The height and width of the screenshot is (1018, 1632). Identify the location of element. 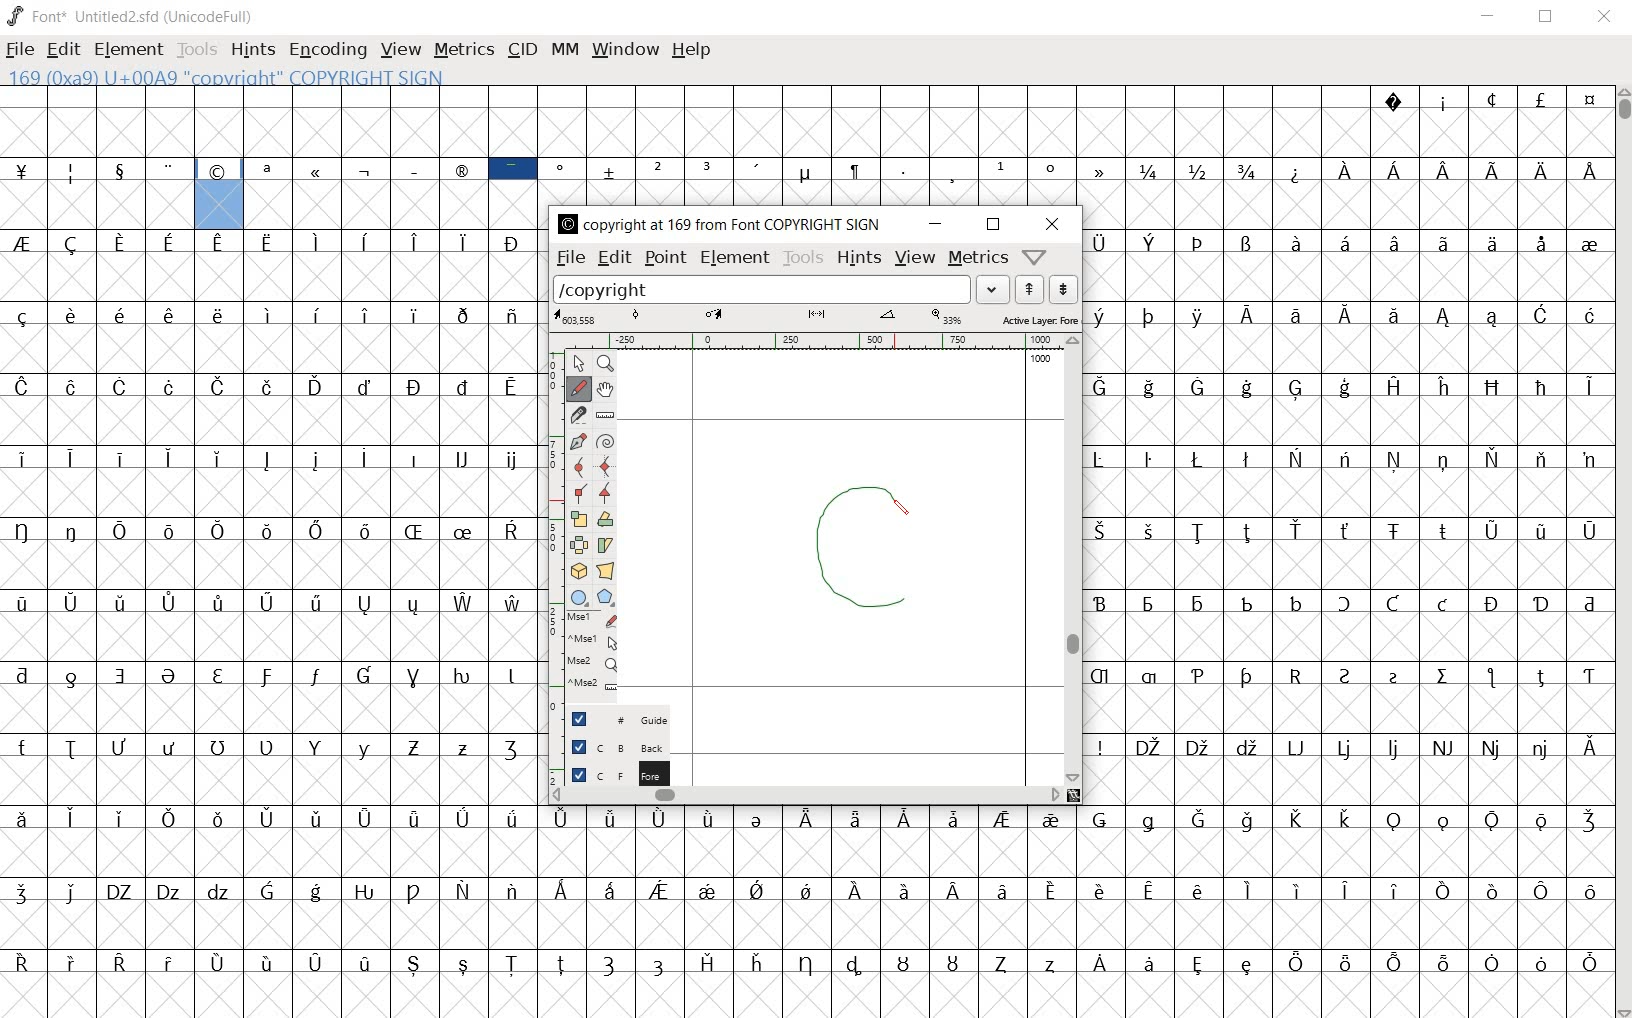
(128, 49).